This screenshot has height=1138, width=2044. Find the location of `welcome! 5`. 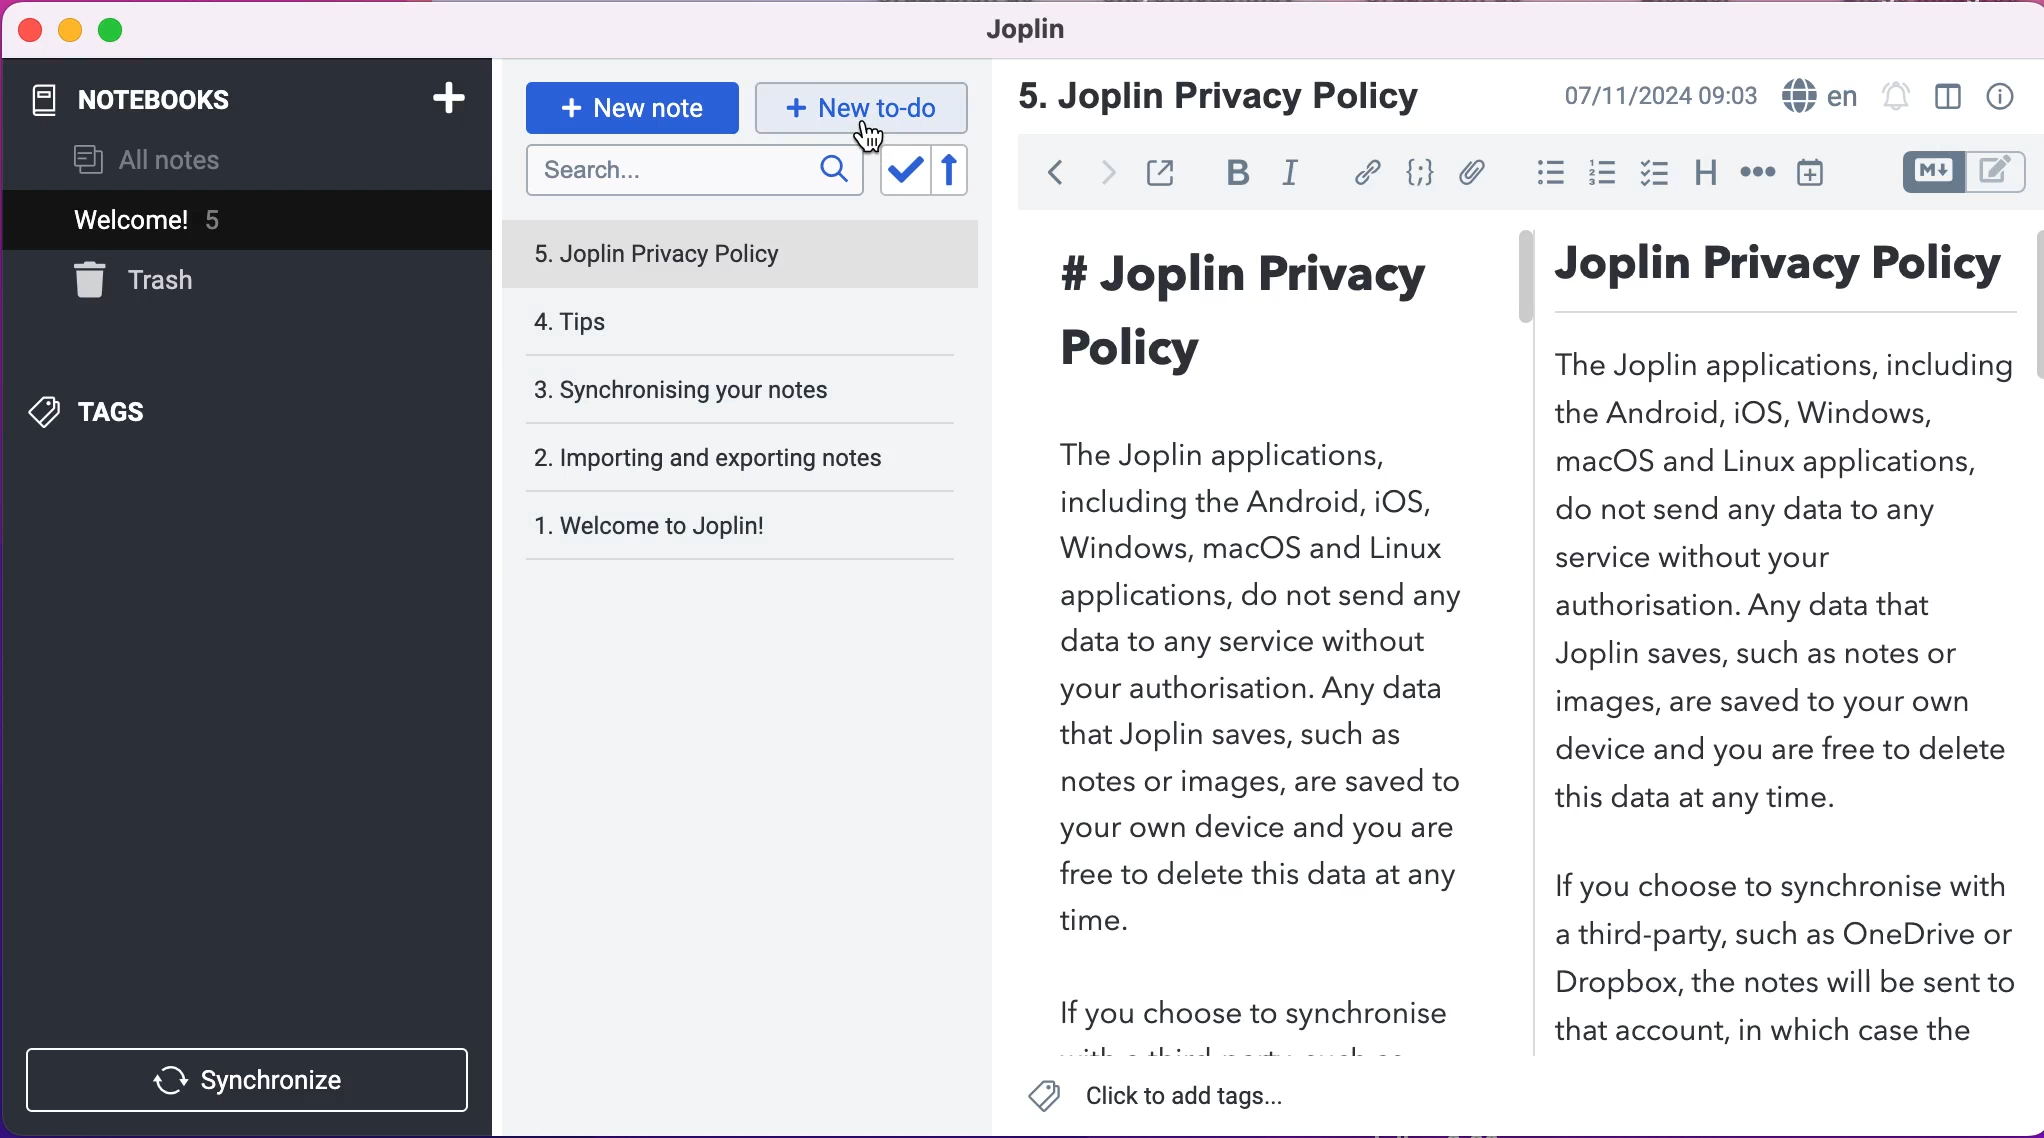

welcome! 5 is located at coordinates (222, 219).